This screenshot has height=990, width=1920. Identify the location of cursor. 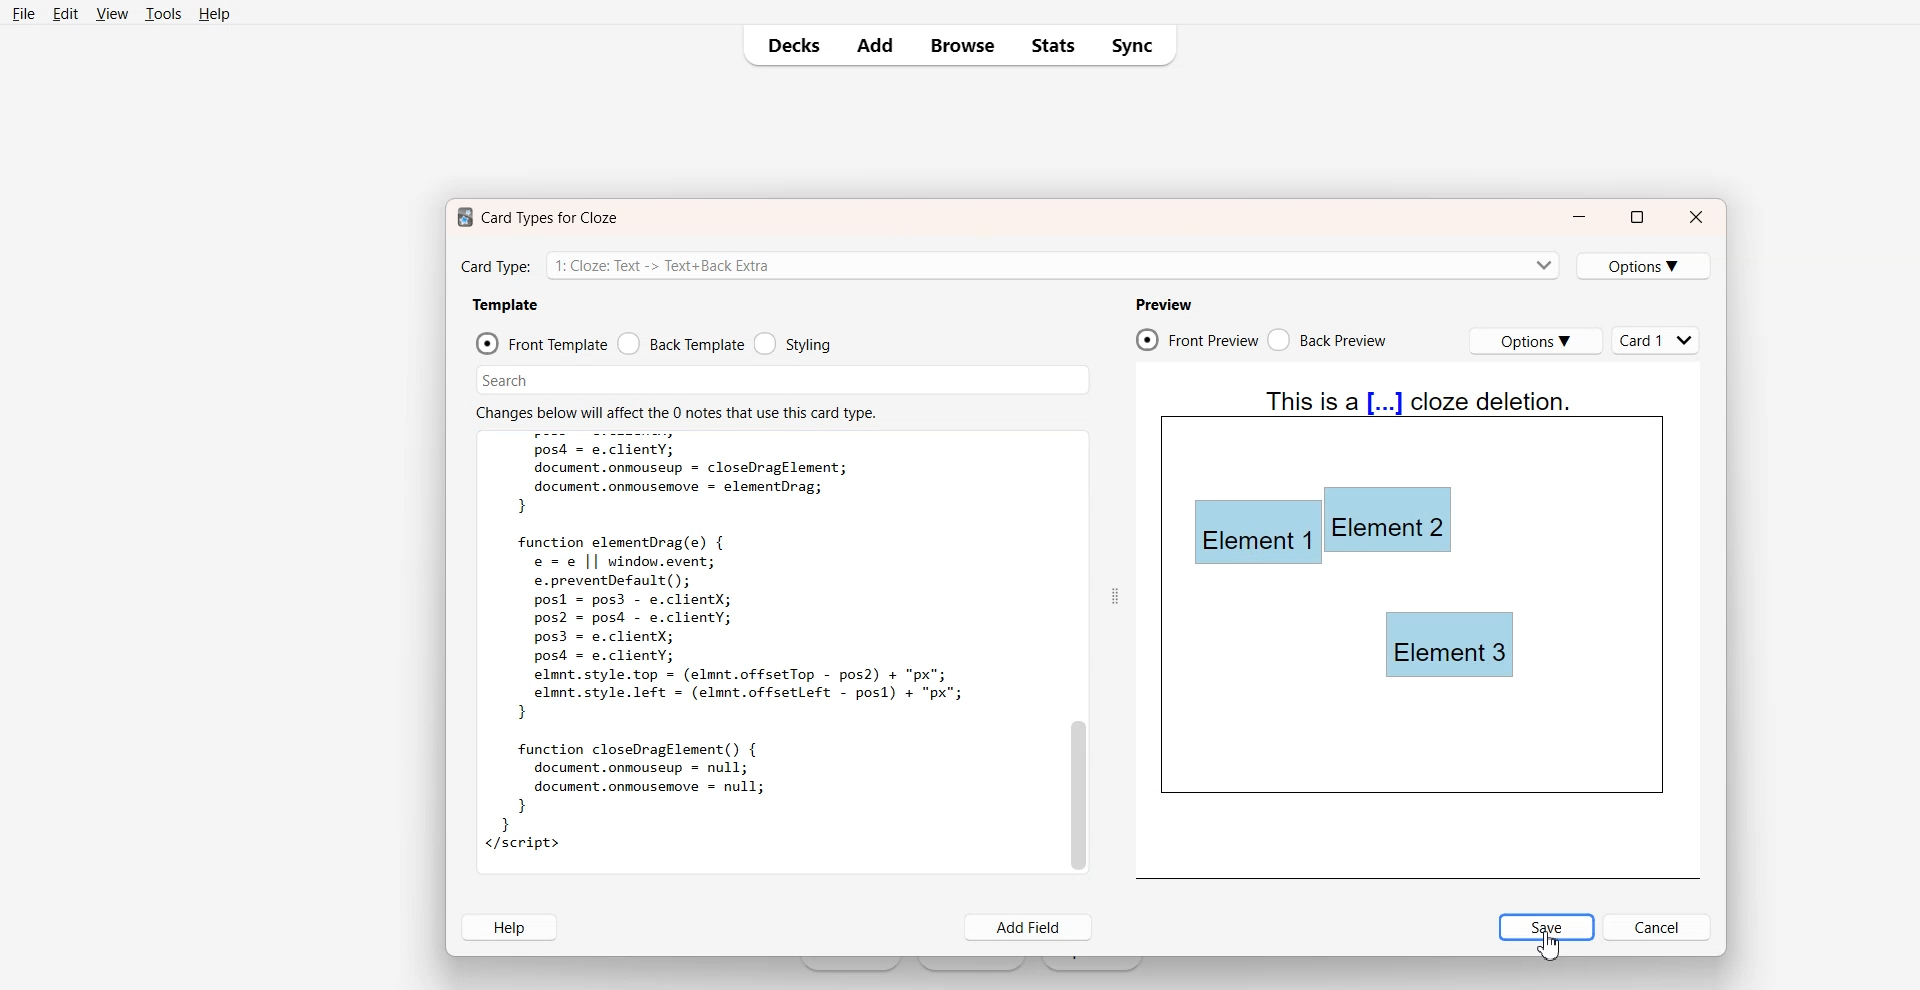
(1551, 944).